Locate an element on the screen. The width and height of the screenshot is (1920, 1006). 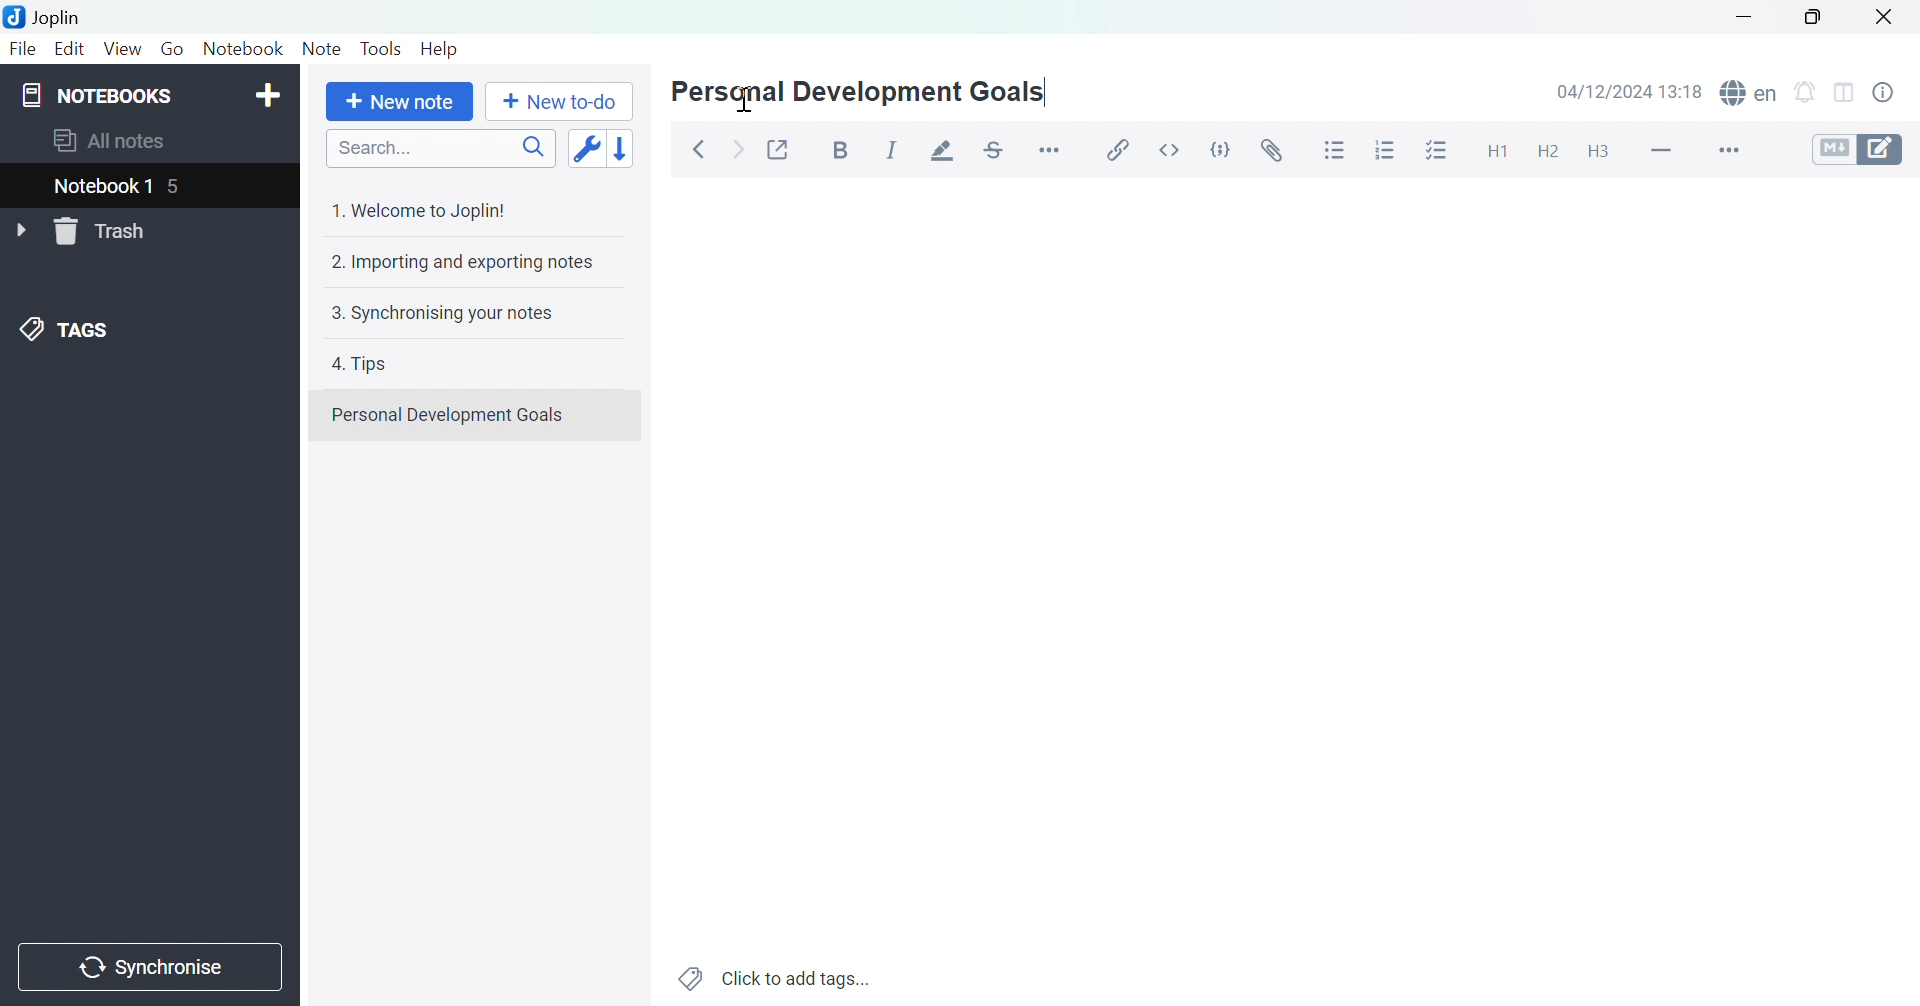
cursor is located at coordinates (743, 101).